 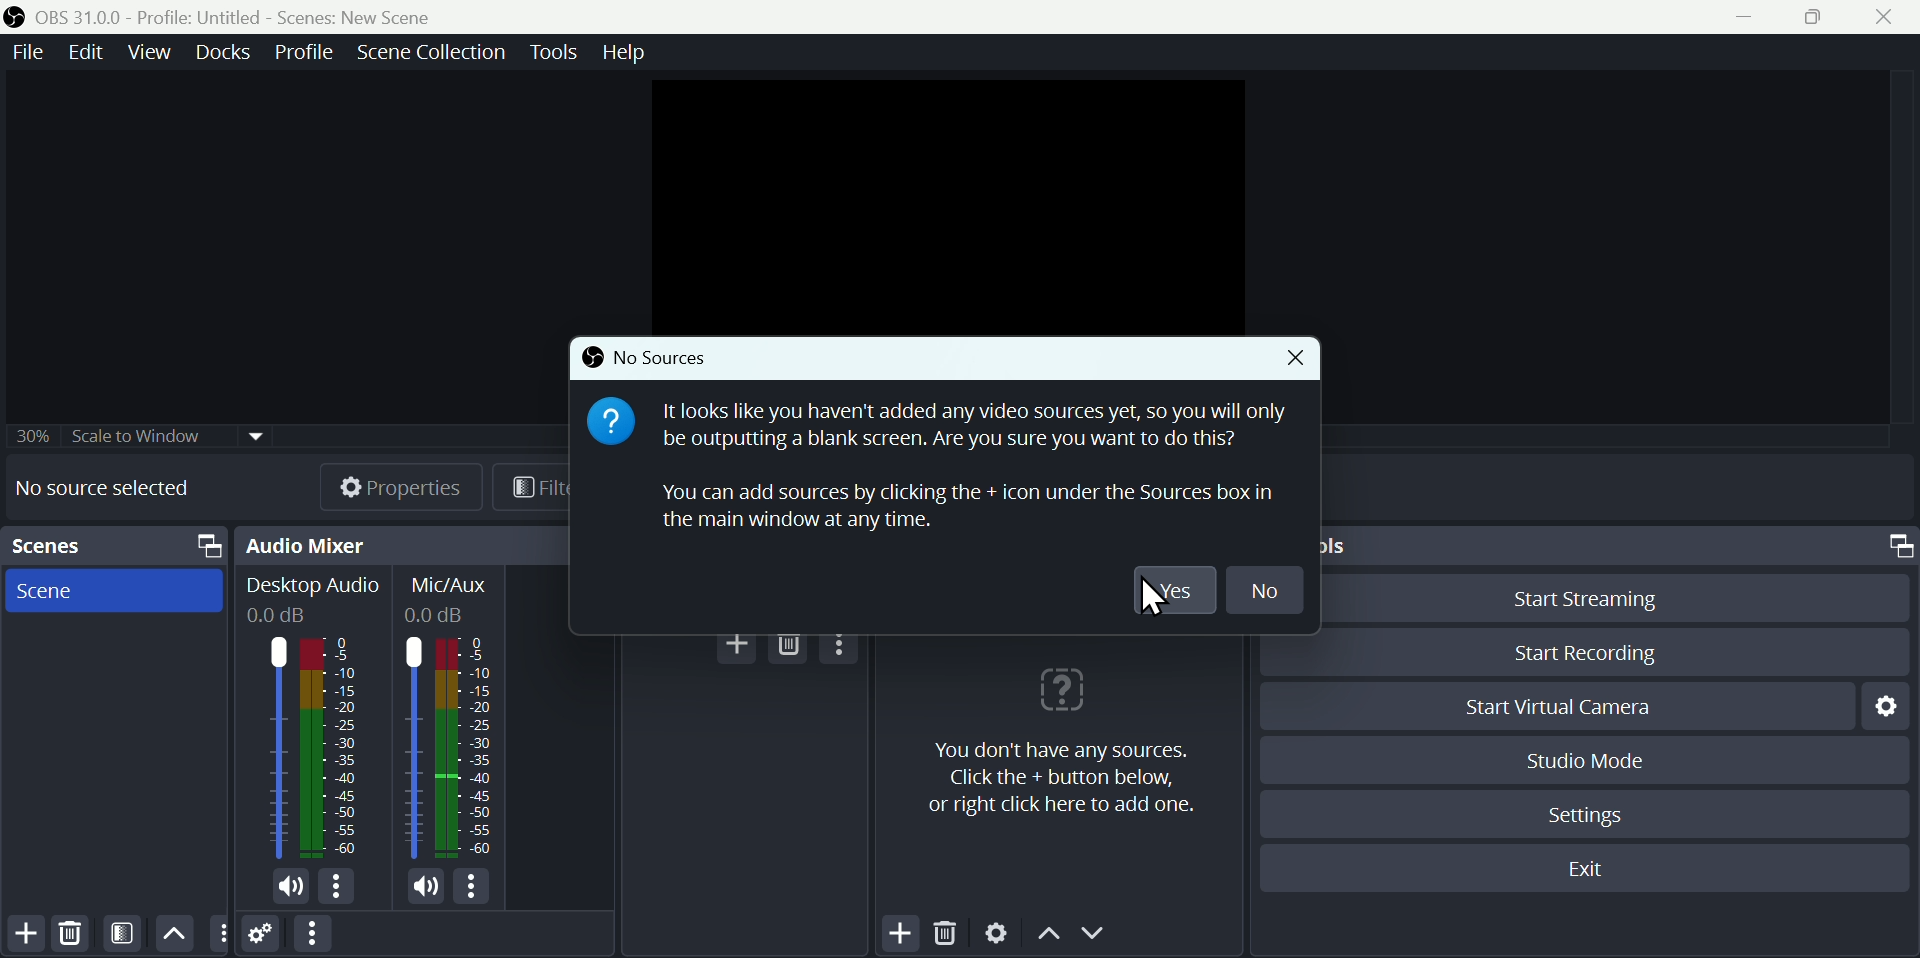 What do you see at coordinates (173, 933) in the screenshot?
I see `up` at bounding box center [173, 933].